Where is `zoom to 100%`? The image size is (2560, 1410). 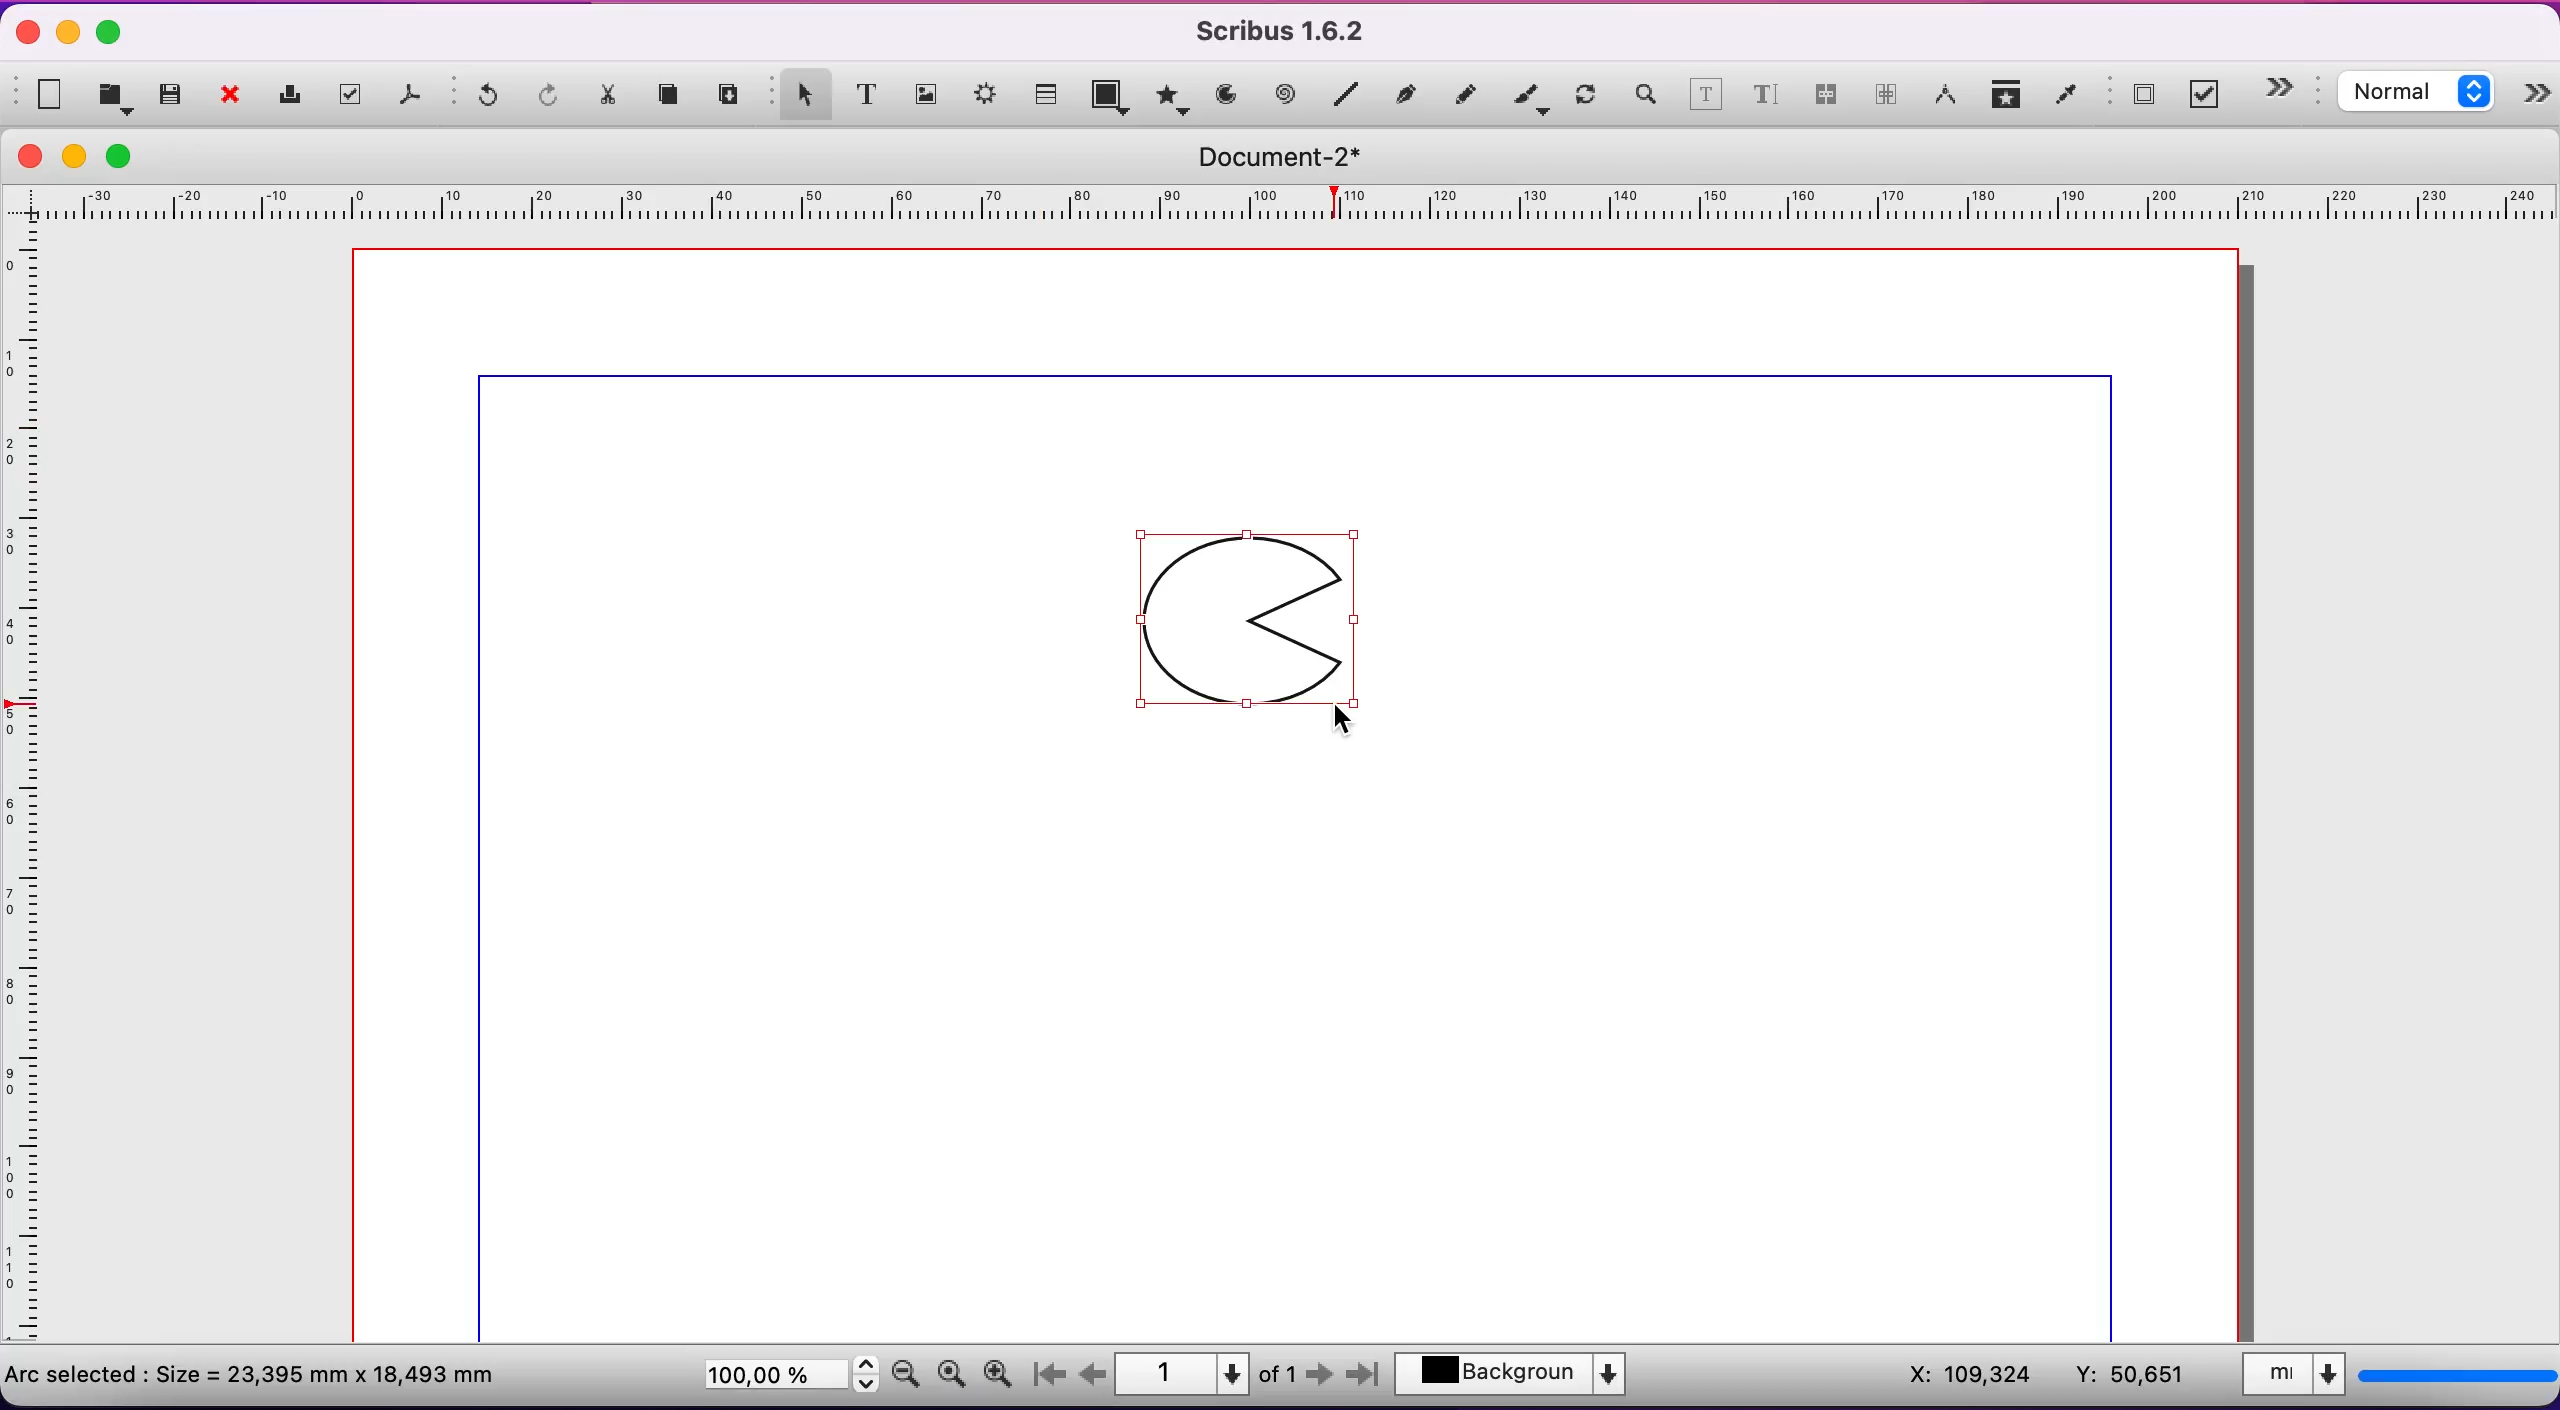
zoom to 100% is located at coordinates (951, 1378).